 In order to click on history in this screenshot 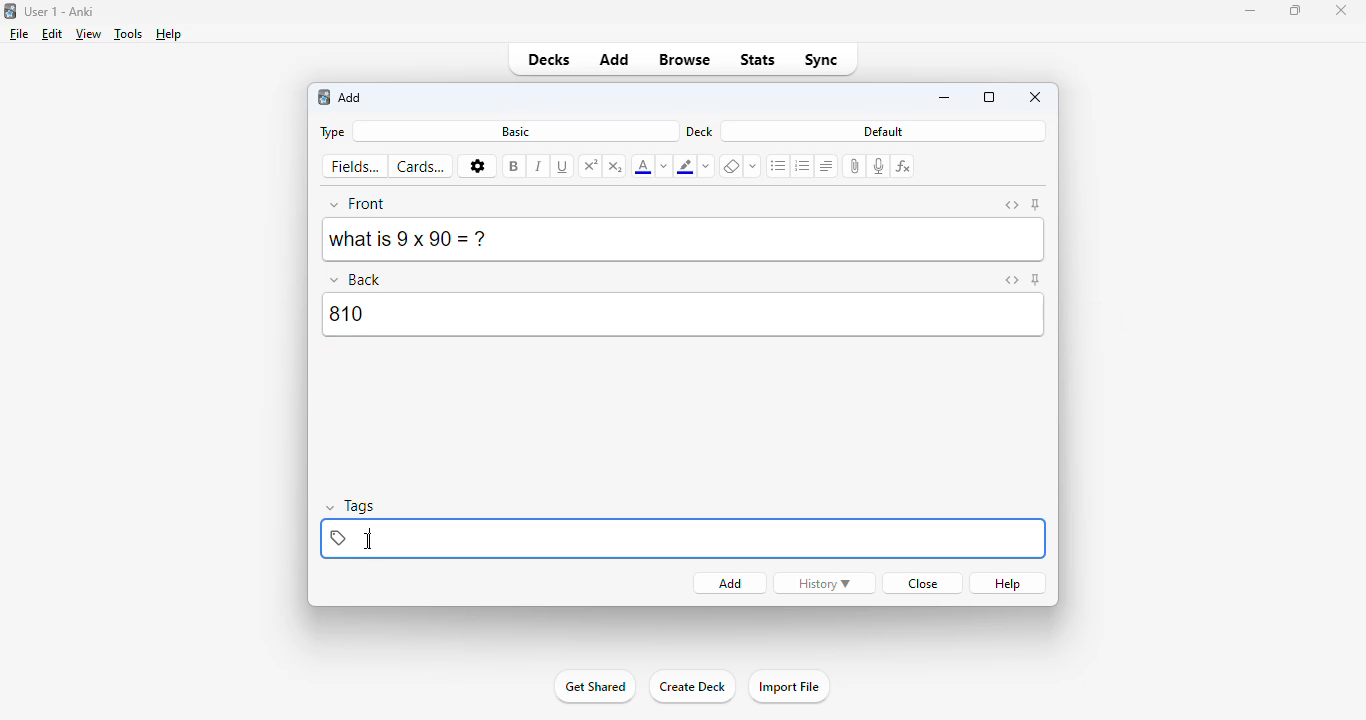, I will do `click(824, 583)`.